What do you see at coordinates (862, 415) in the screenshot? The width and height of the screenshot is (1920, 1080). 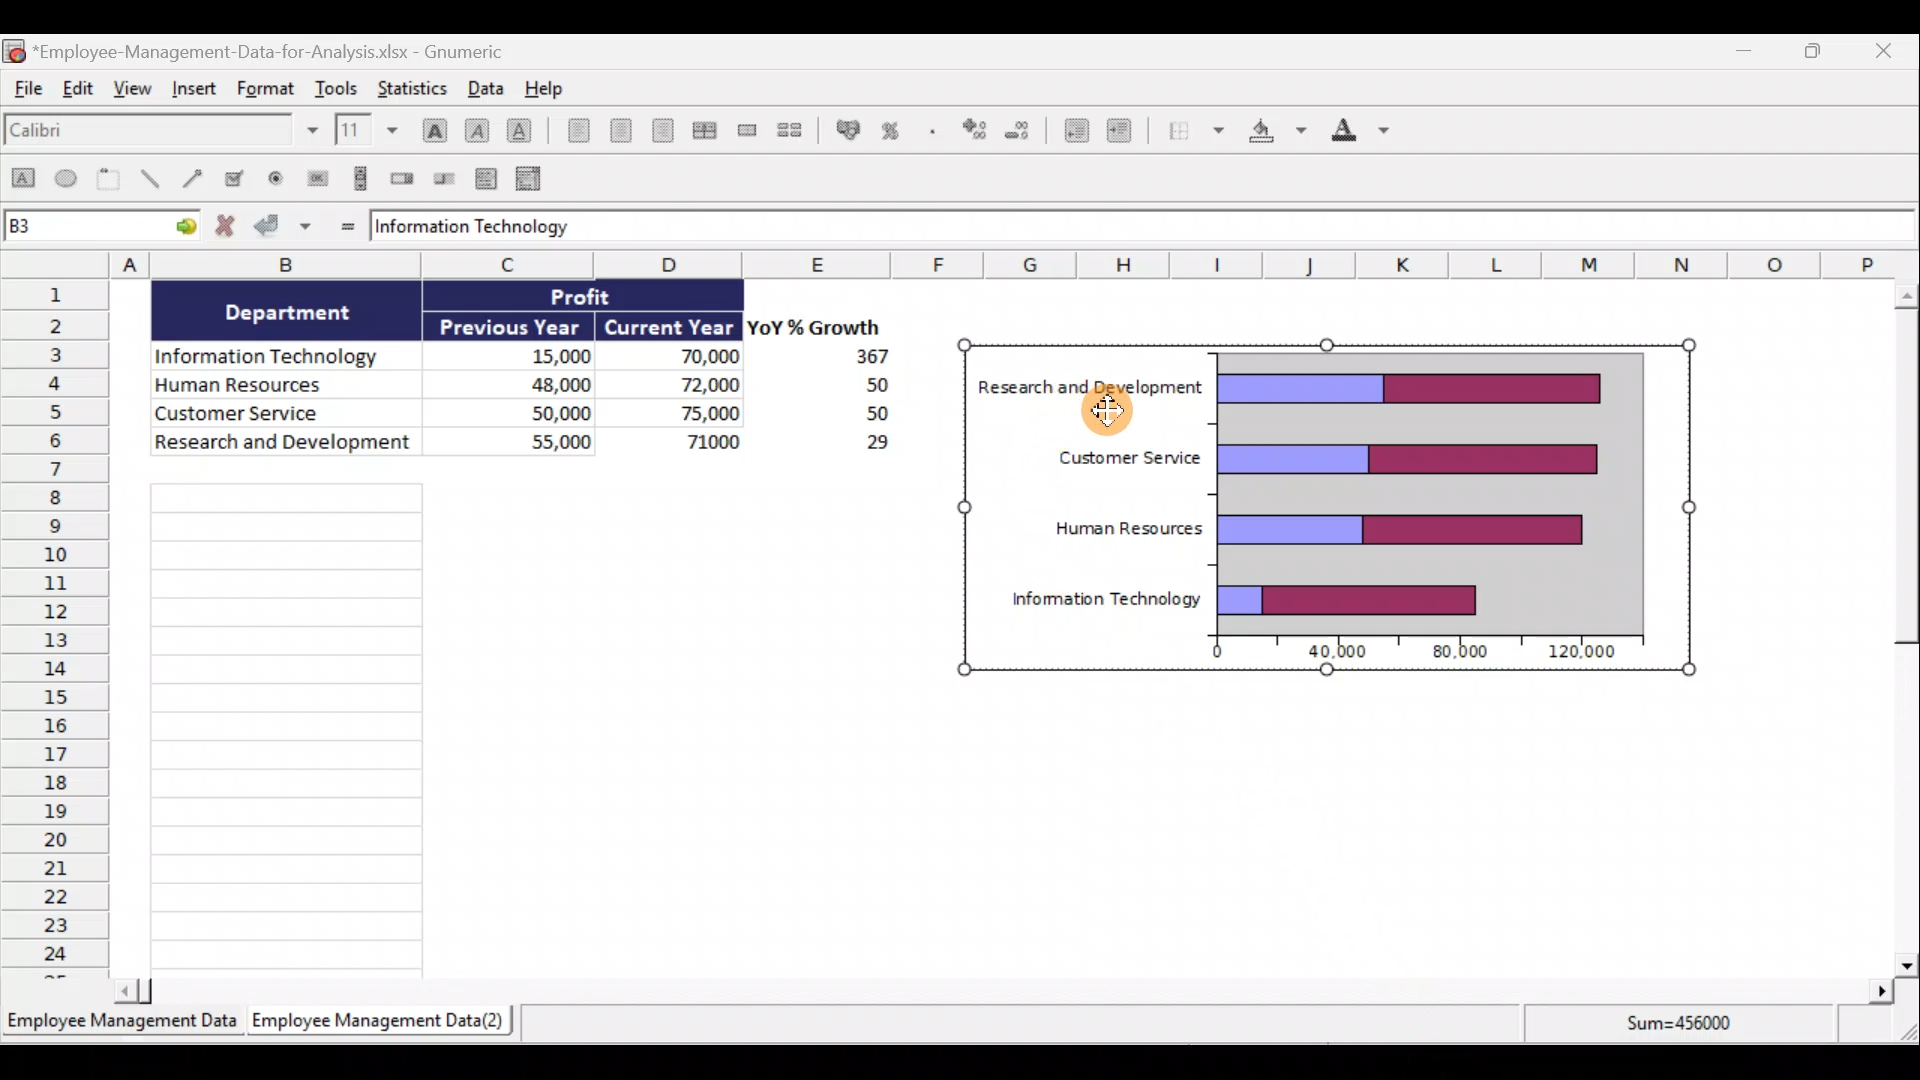 I see `50` at bounding box center [862, 415].